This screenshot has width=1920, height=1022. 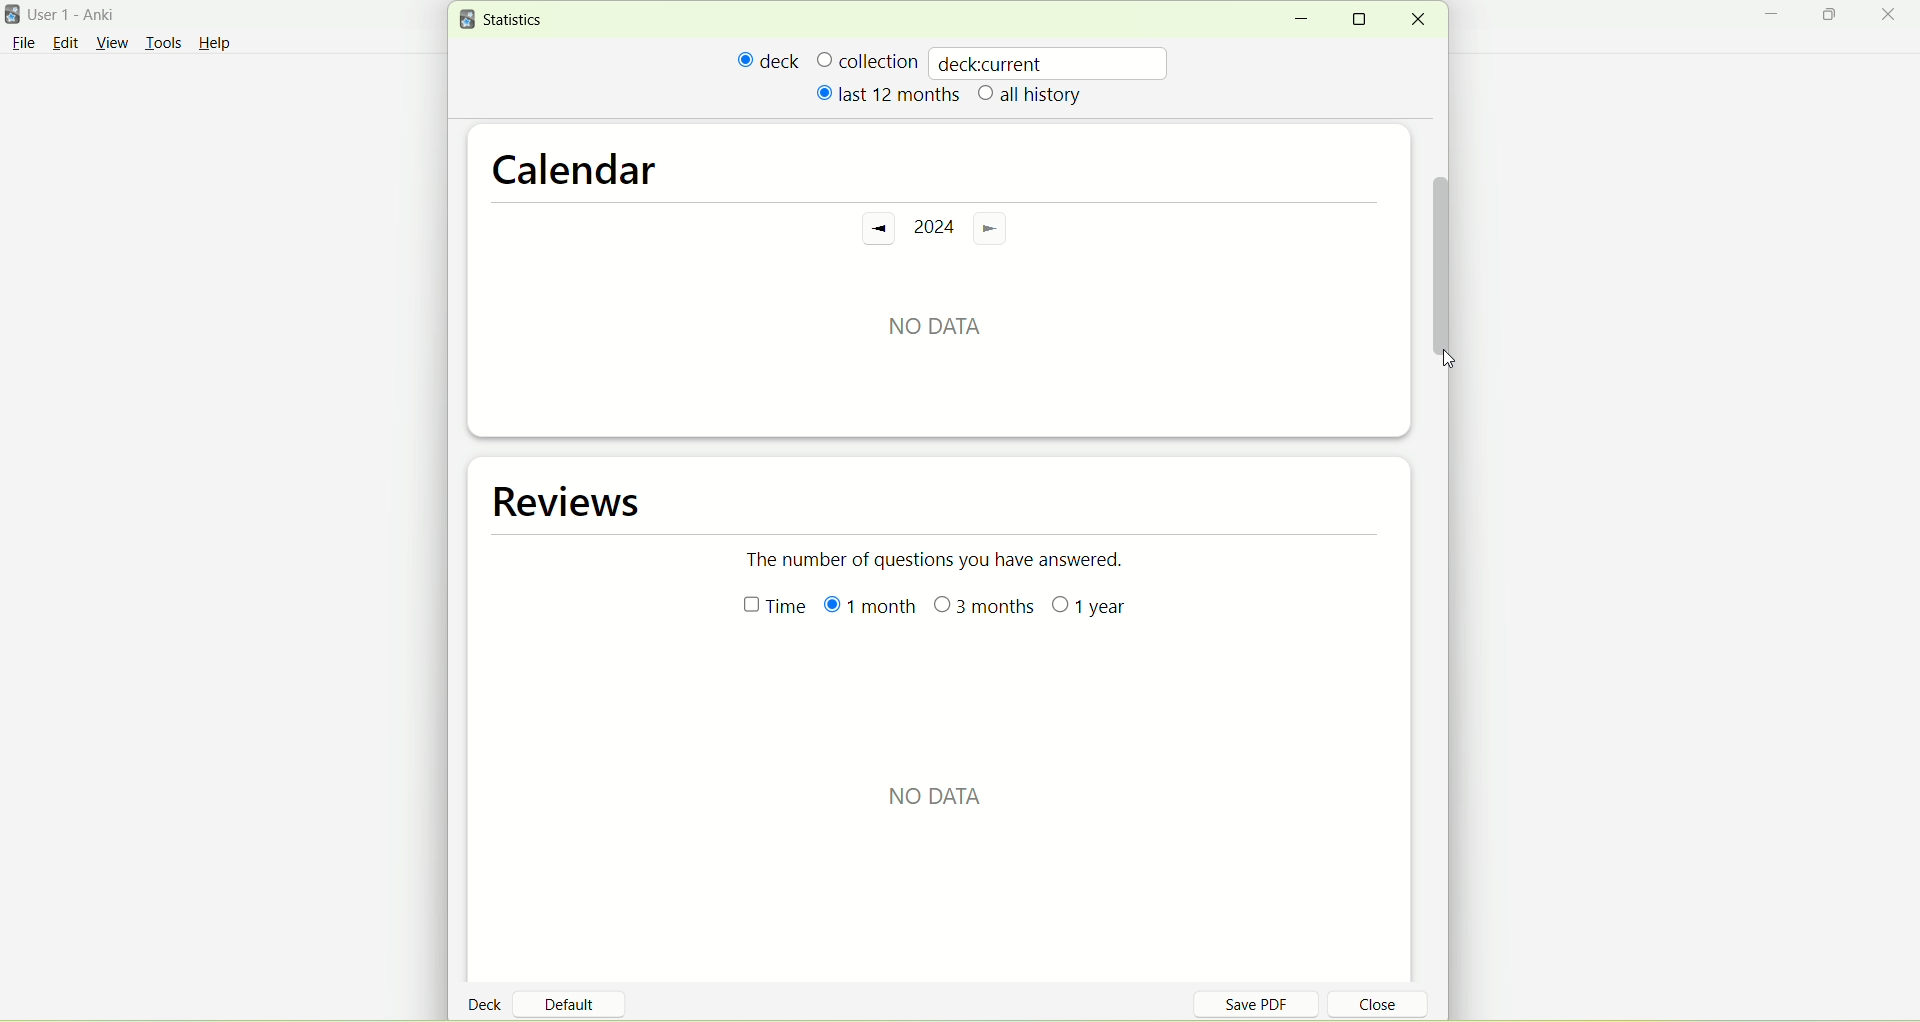 I want to click on collection, so click(x=867, y=60).